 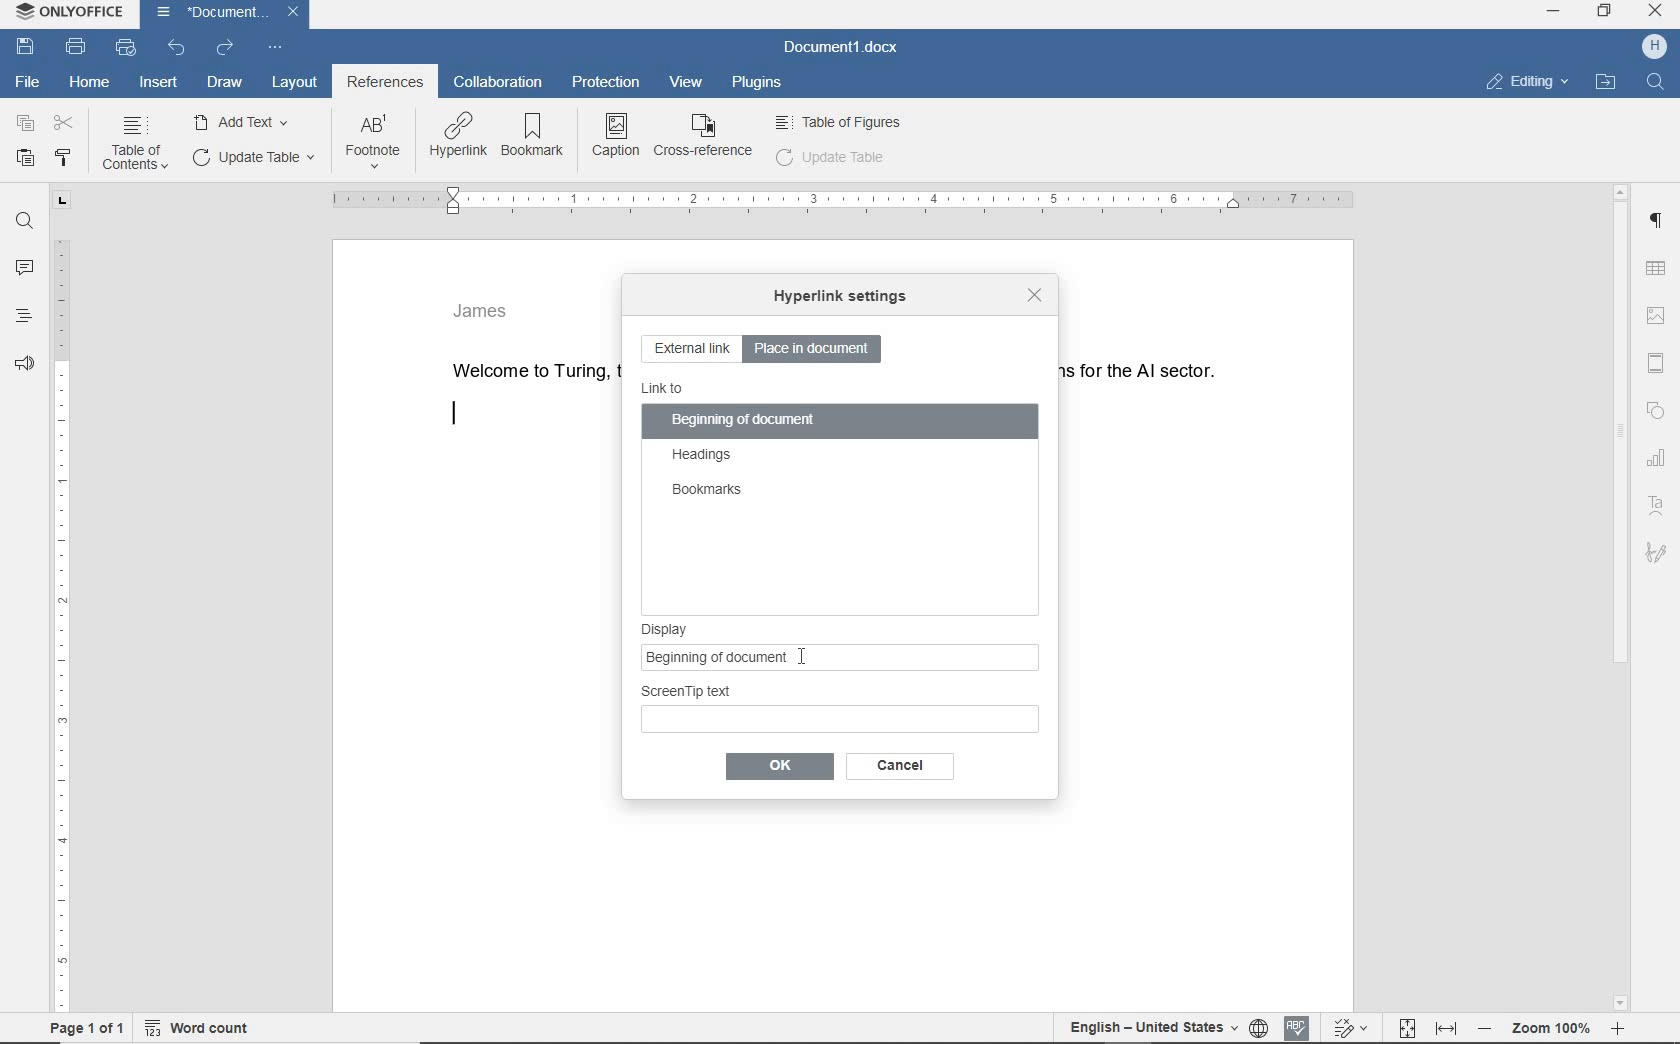 What do you see at coordinates (454, 415) in the screenshot?
I see `editor line` at bounding box center [454, 415].